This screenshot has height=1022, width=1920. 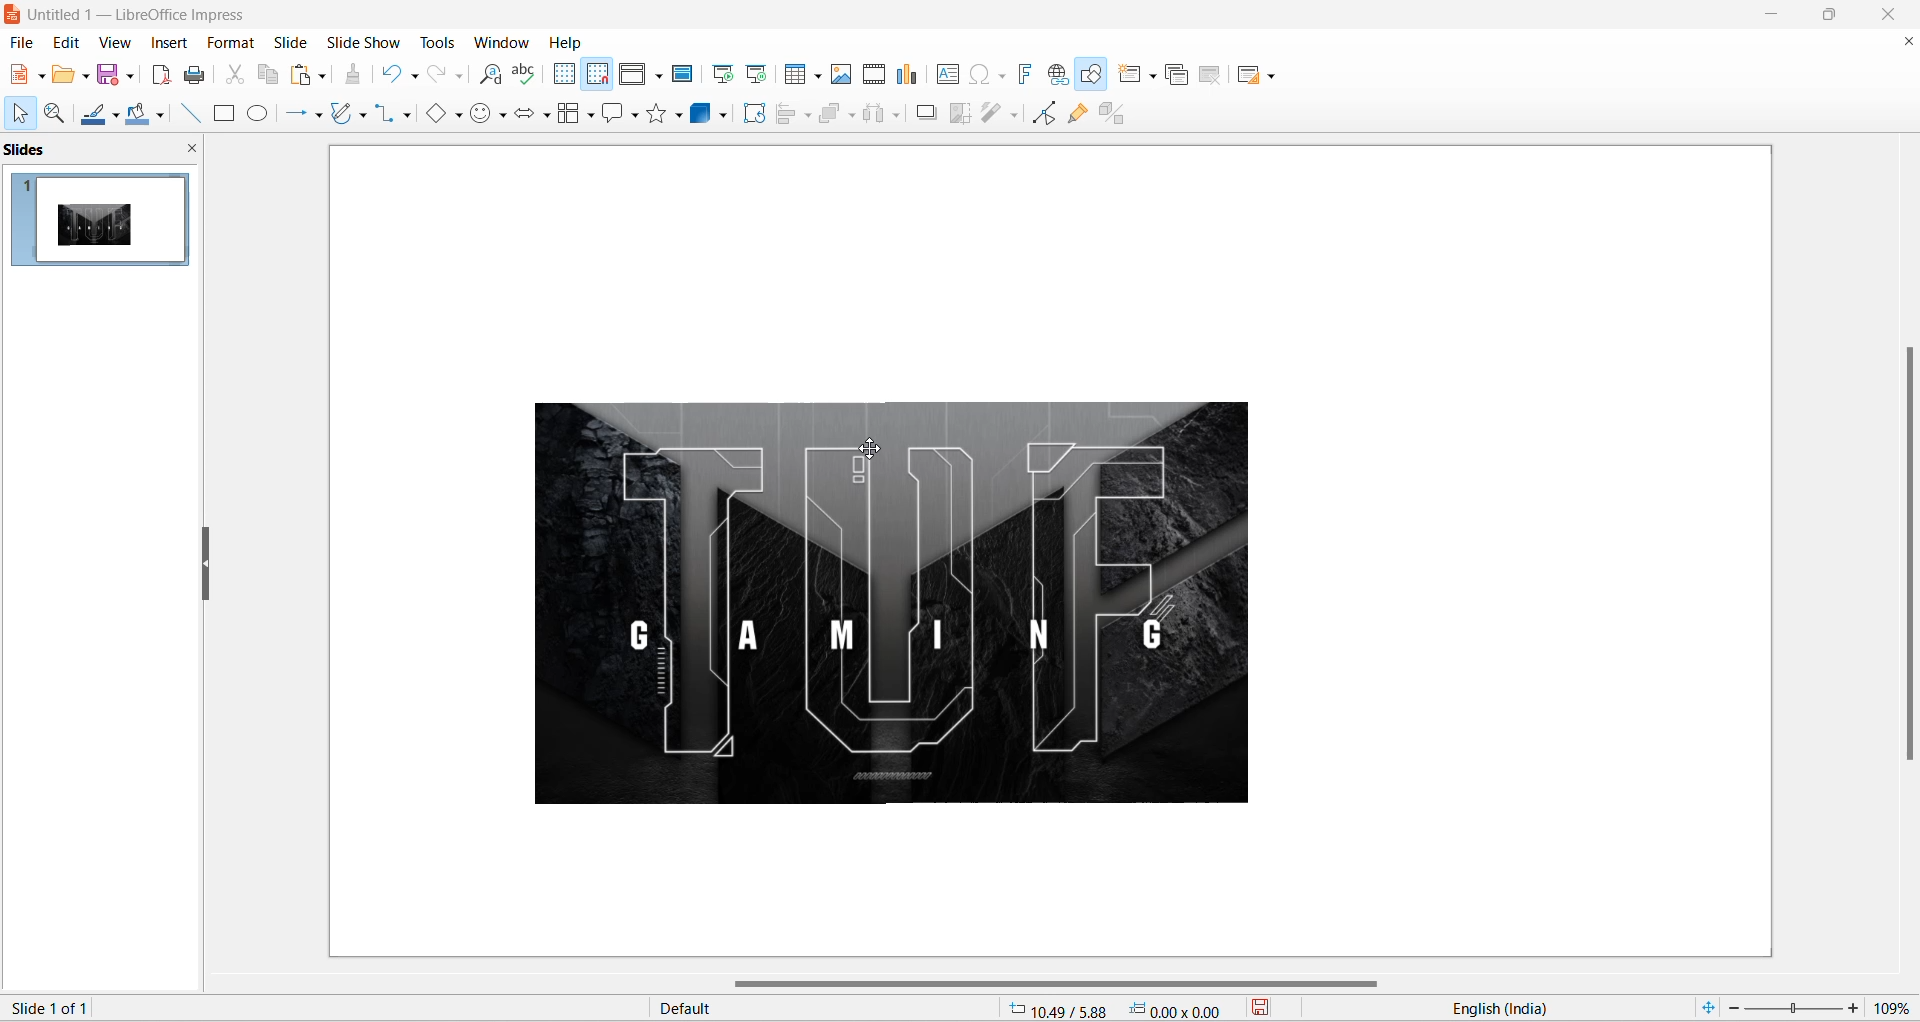 What do you see at coordinates (1047, 112) in the screenshot?
I see `toggle edit mode icon` at bounding box center [1047, 112].